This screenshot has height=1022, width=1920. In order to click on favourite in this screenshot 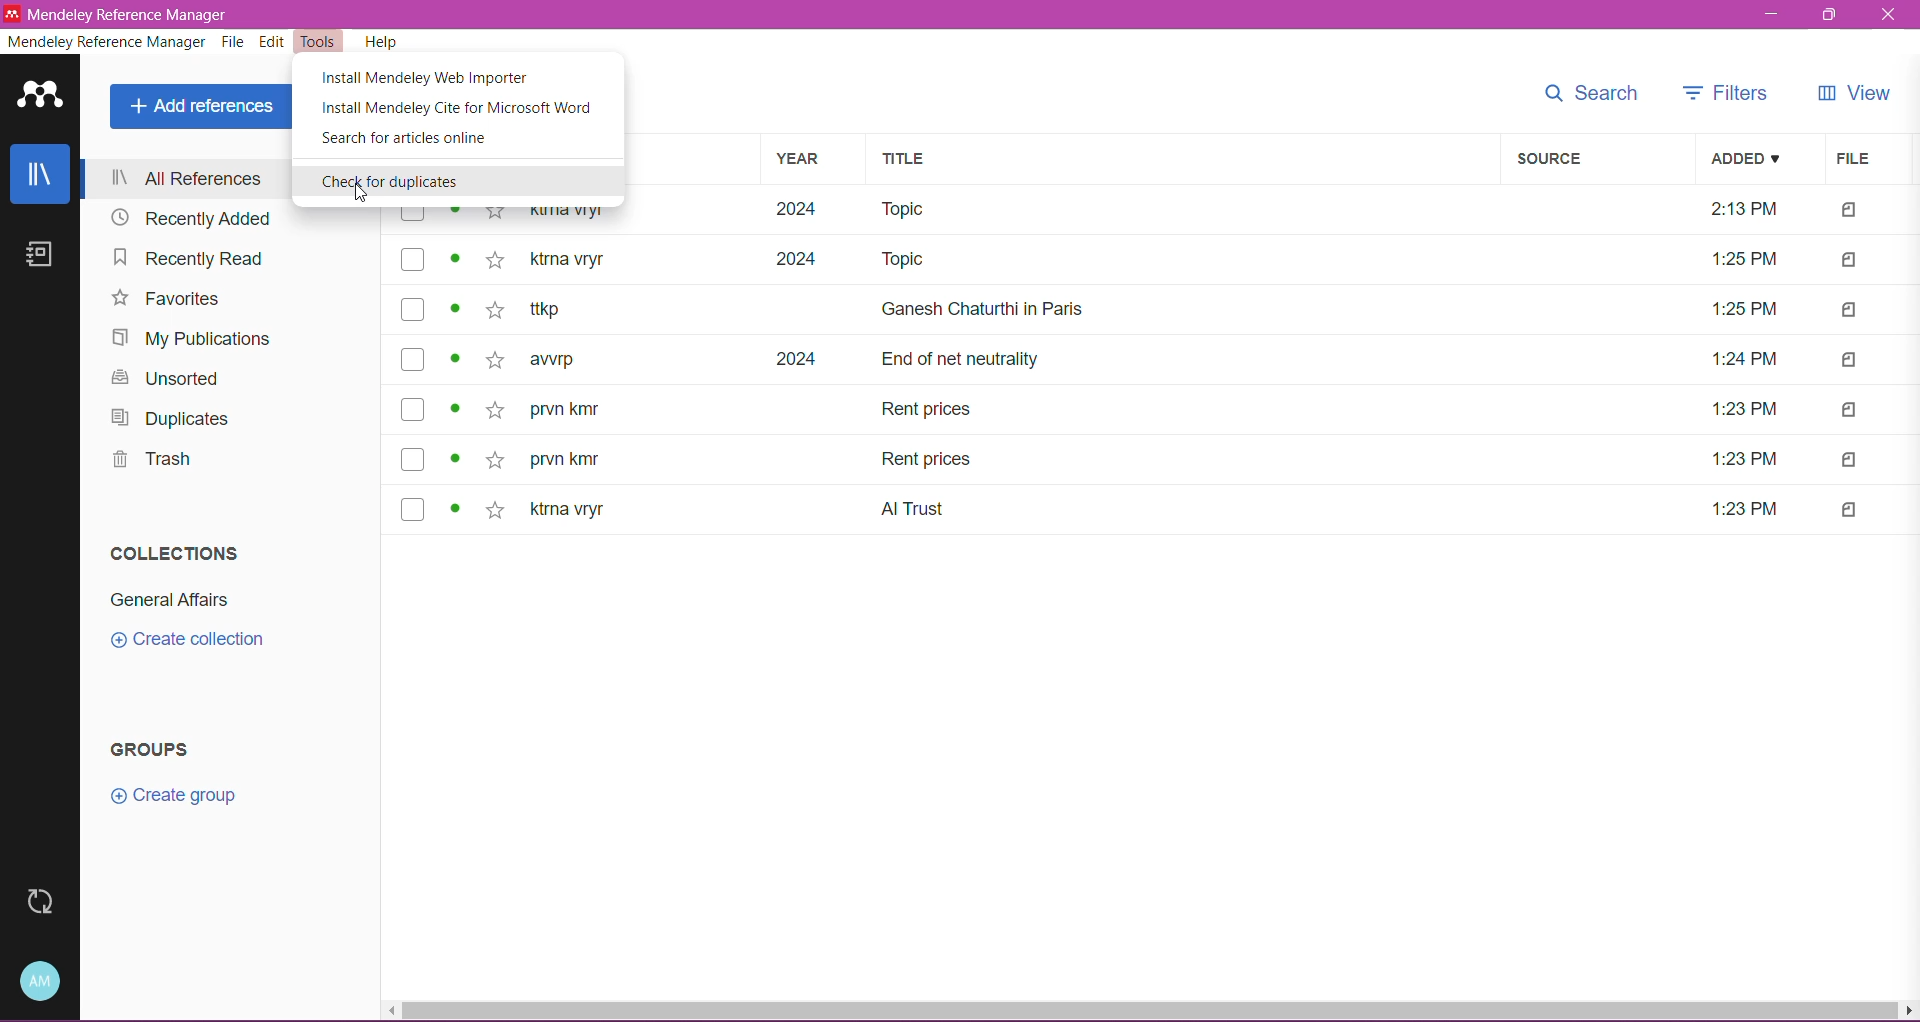, I will do `click(496, 510)`.